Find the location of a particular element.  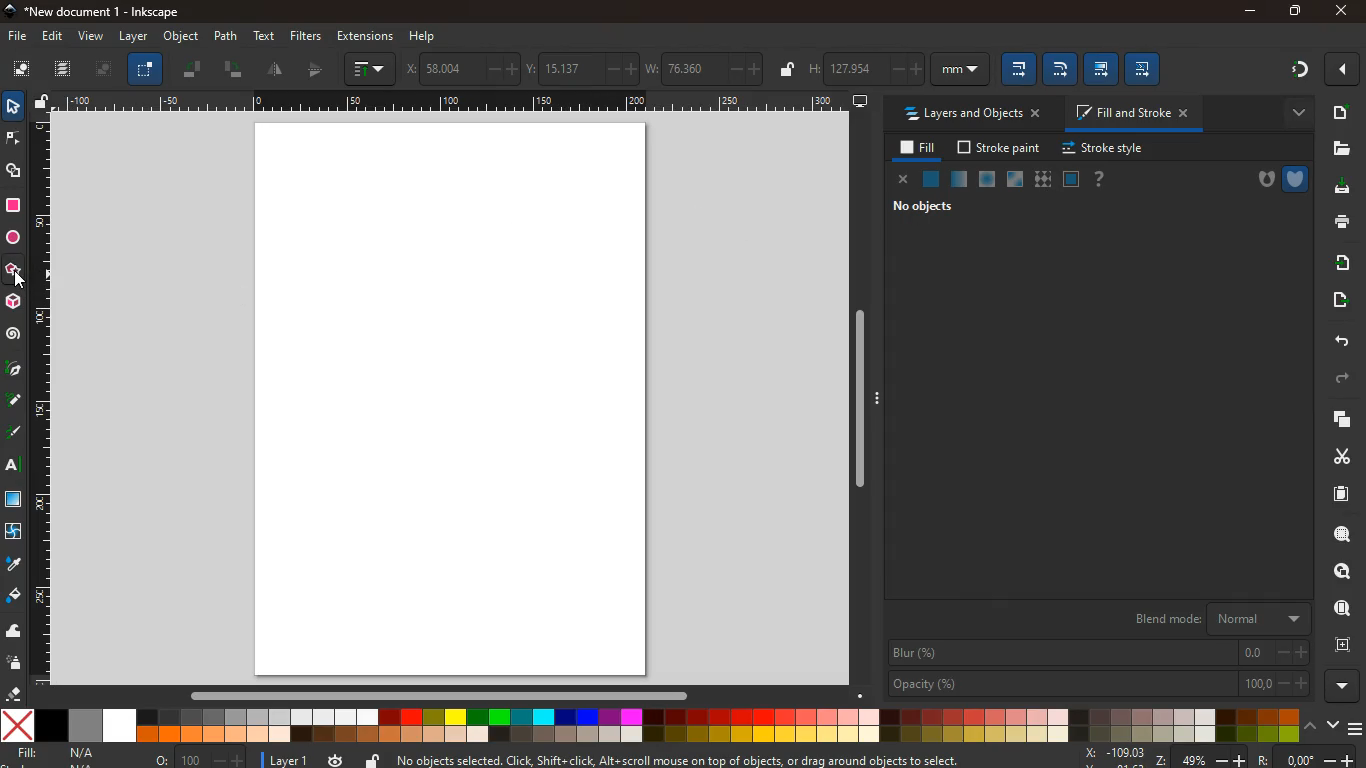

more is located at coordinates (1290, 114).